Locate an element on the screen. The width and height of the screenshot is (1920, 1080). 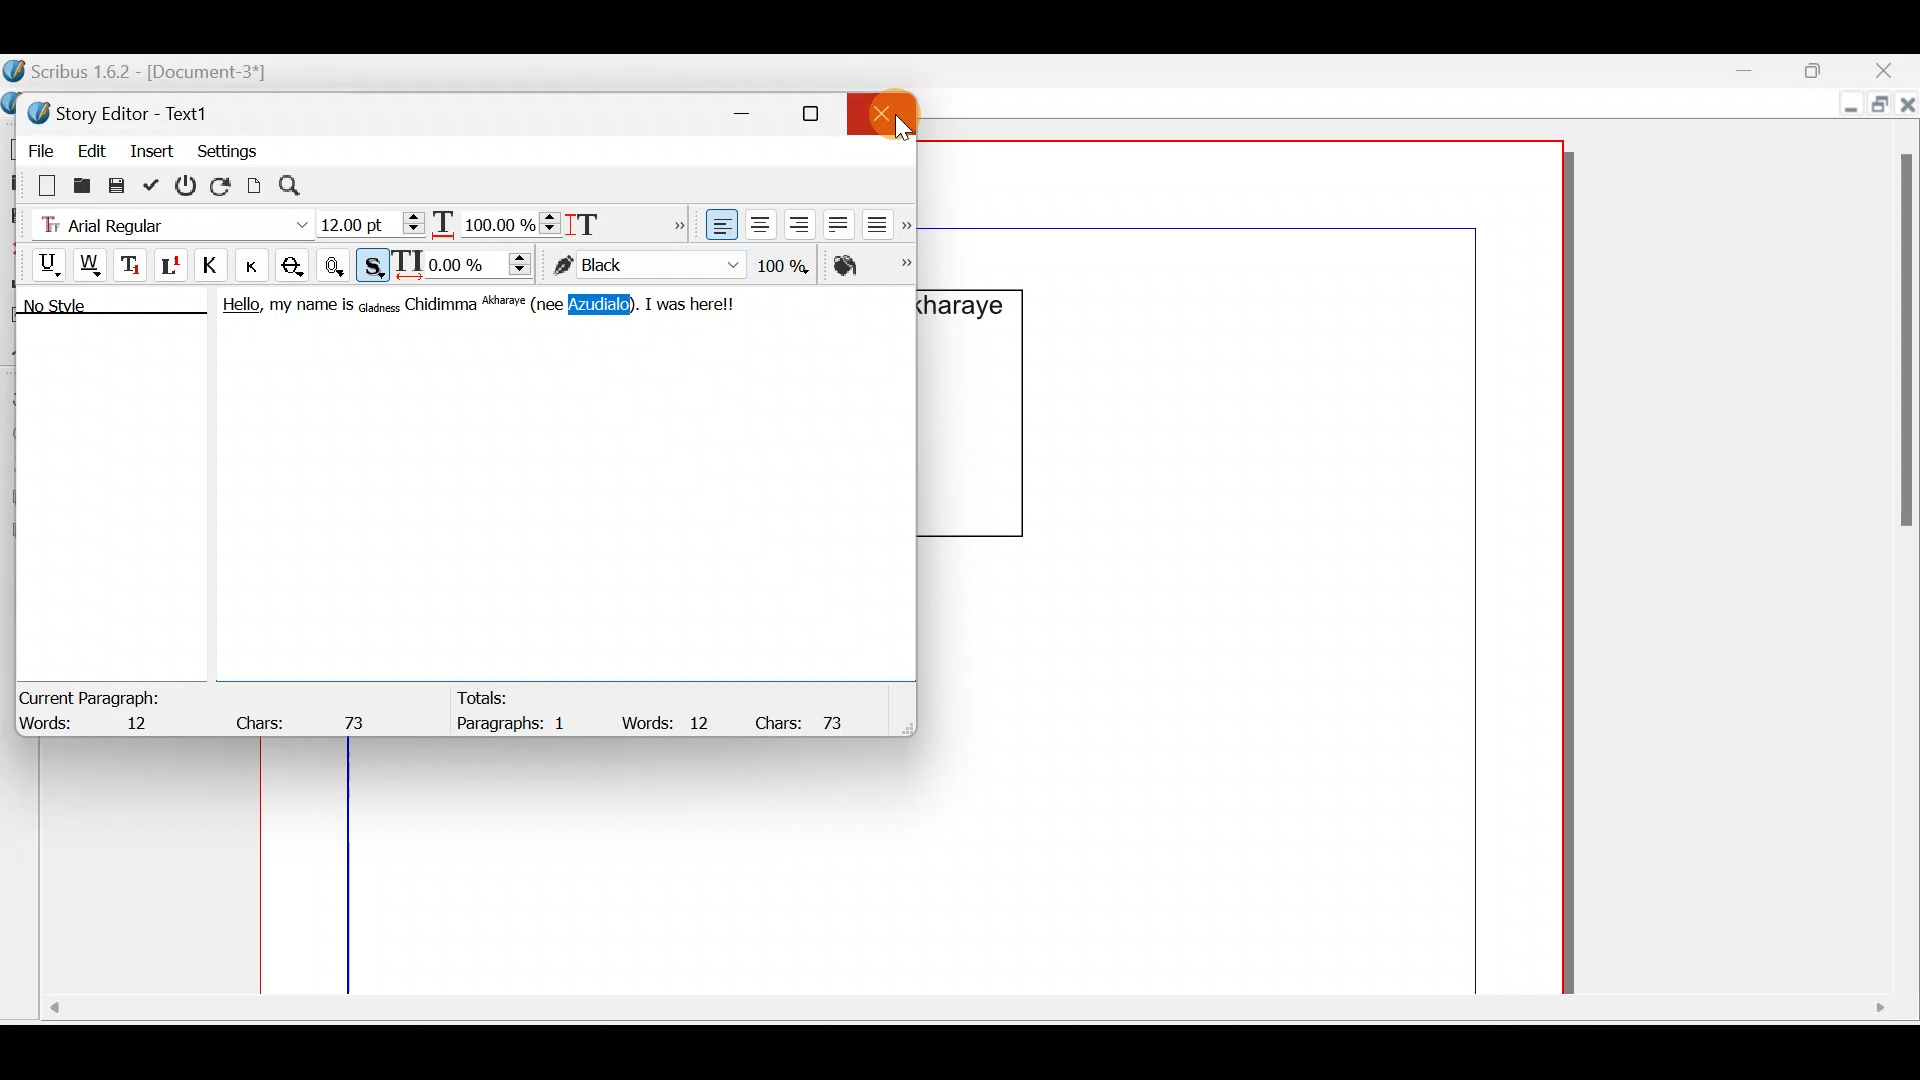
Underline is located at coordinates (39, 262).